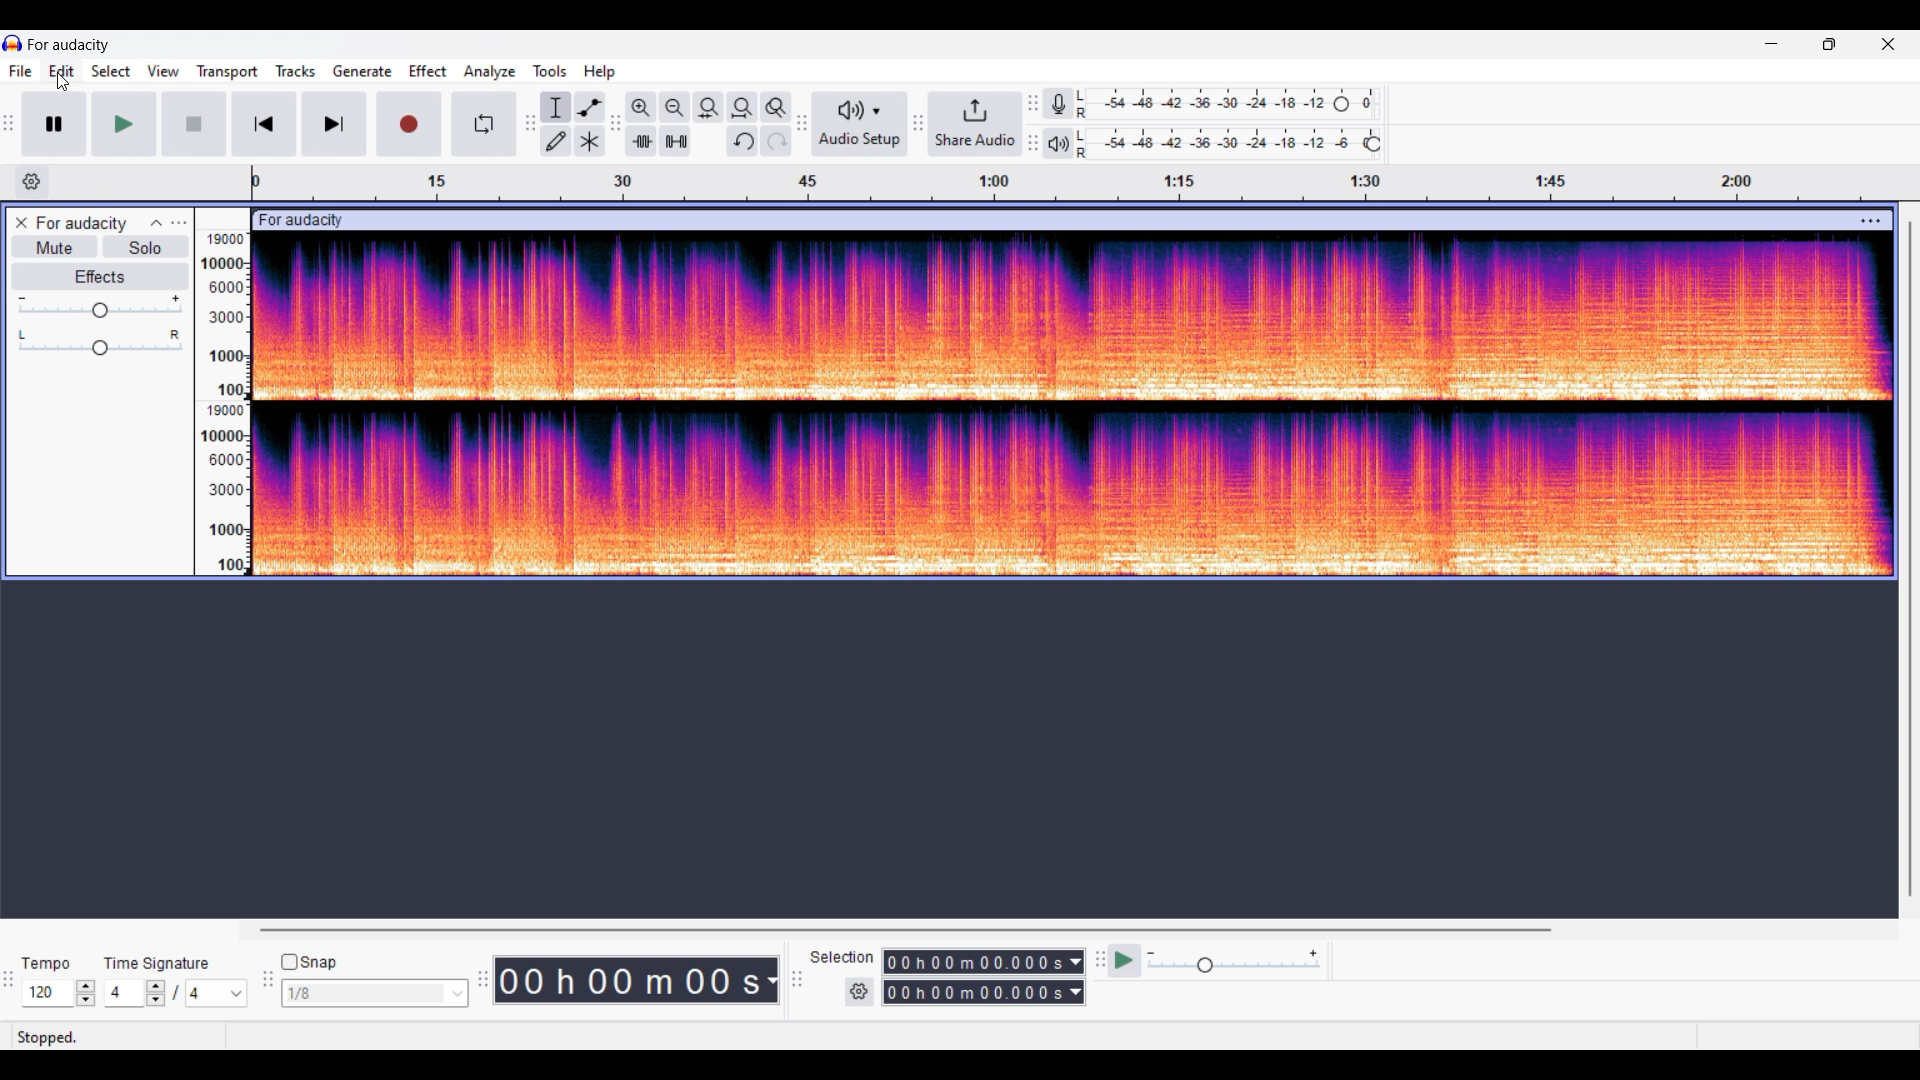 The width and height of the screenshot is (1920, 1080). Describe the element at coordinates (221, 403) in the screenshot. I see `Scale to measure intensity of track` at that location.